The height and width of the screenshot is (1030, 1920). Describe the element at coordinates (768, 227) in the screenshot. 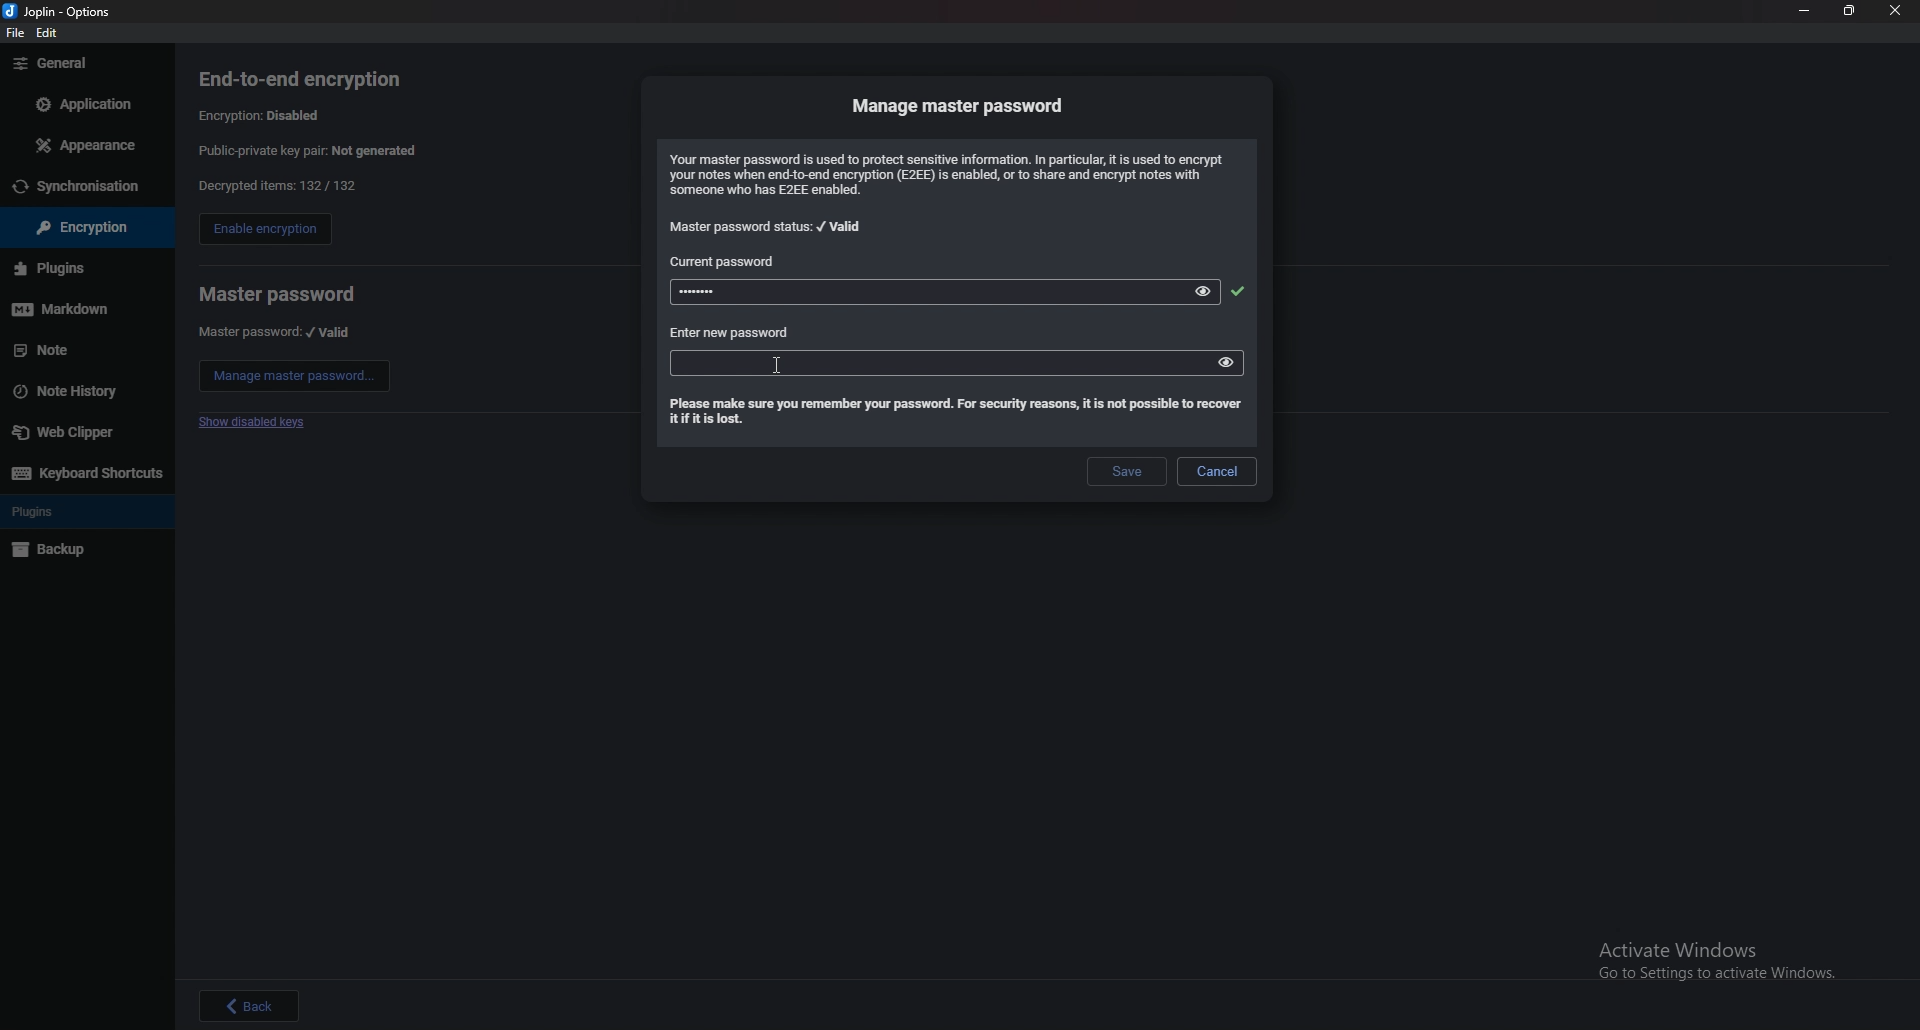

I see `master password status` at that location.